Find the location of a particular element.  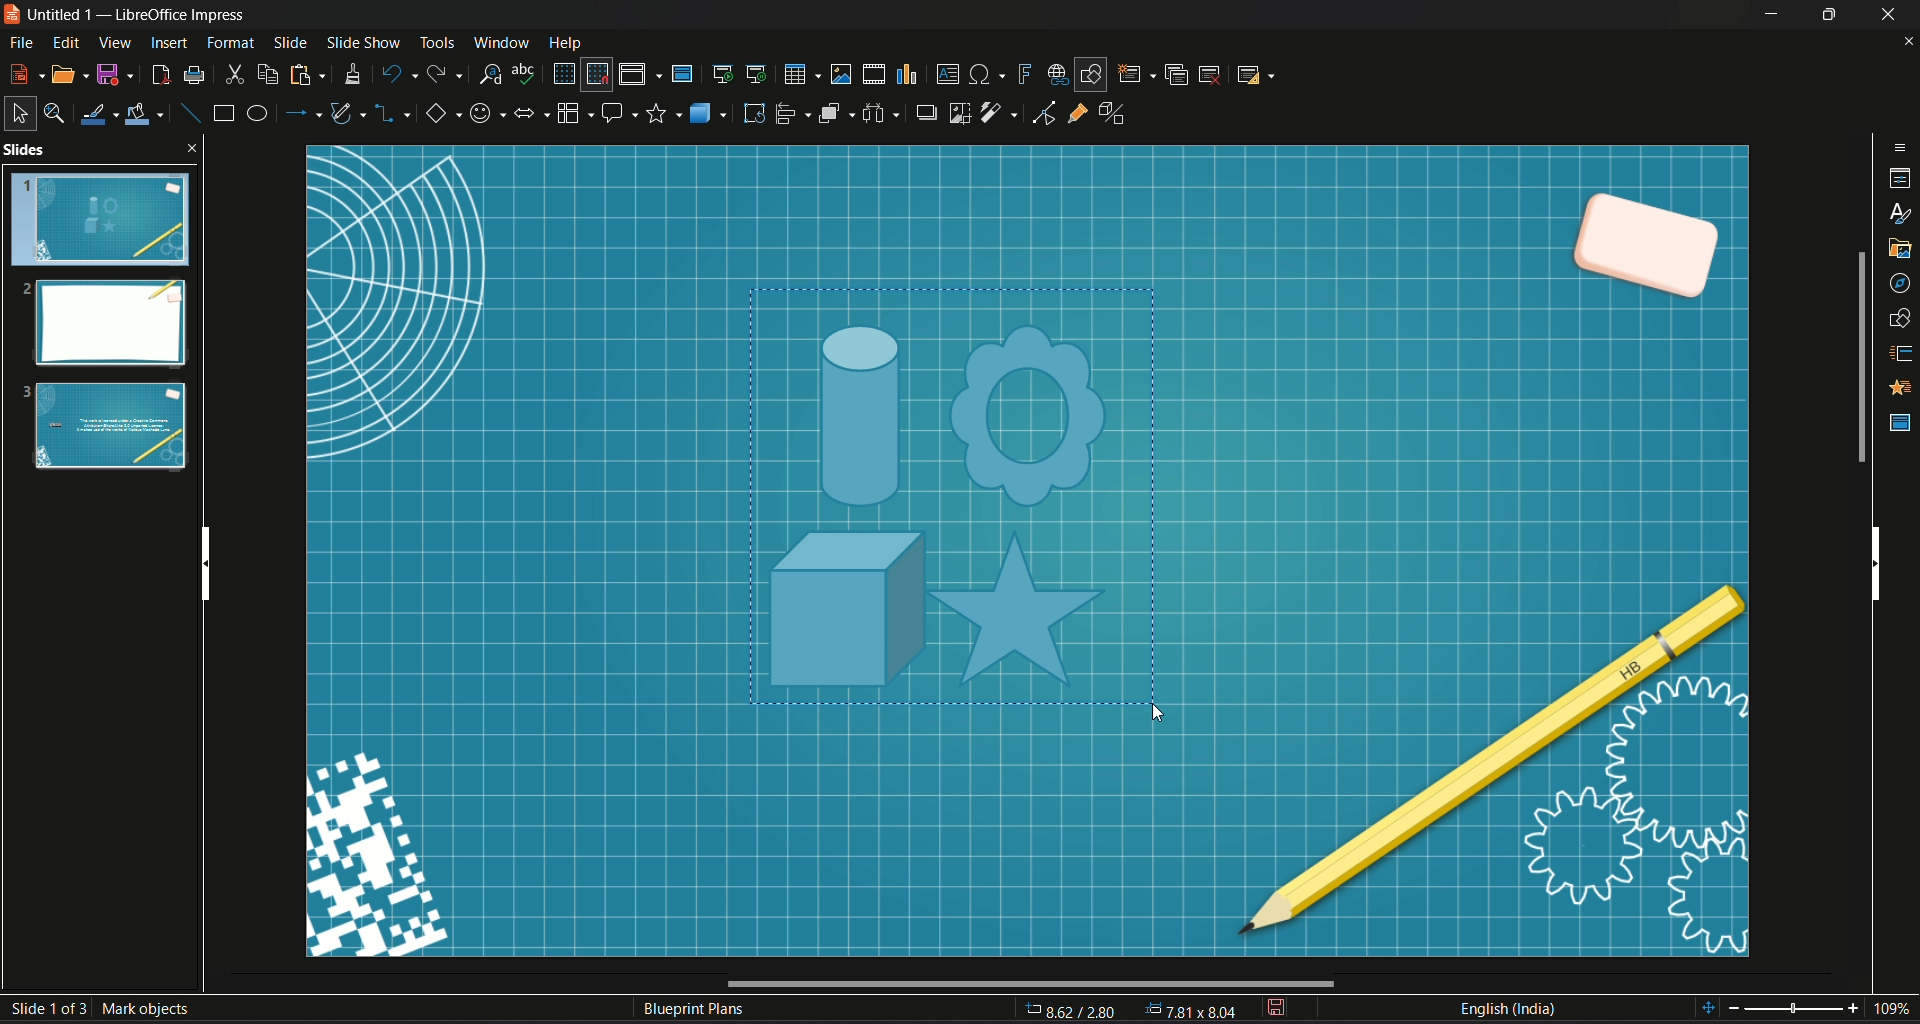

master slide is located at coordinates (681, 73).